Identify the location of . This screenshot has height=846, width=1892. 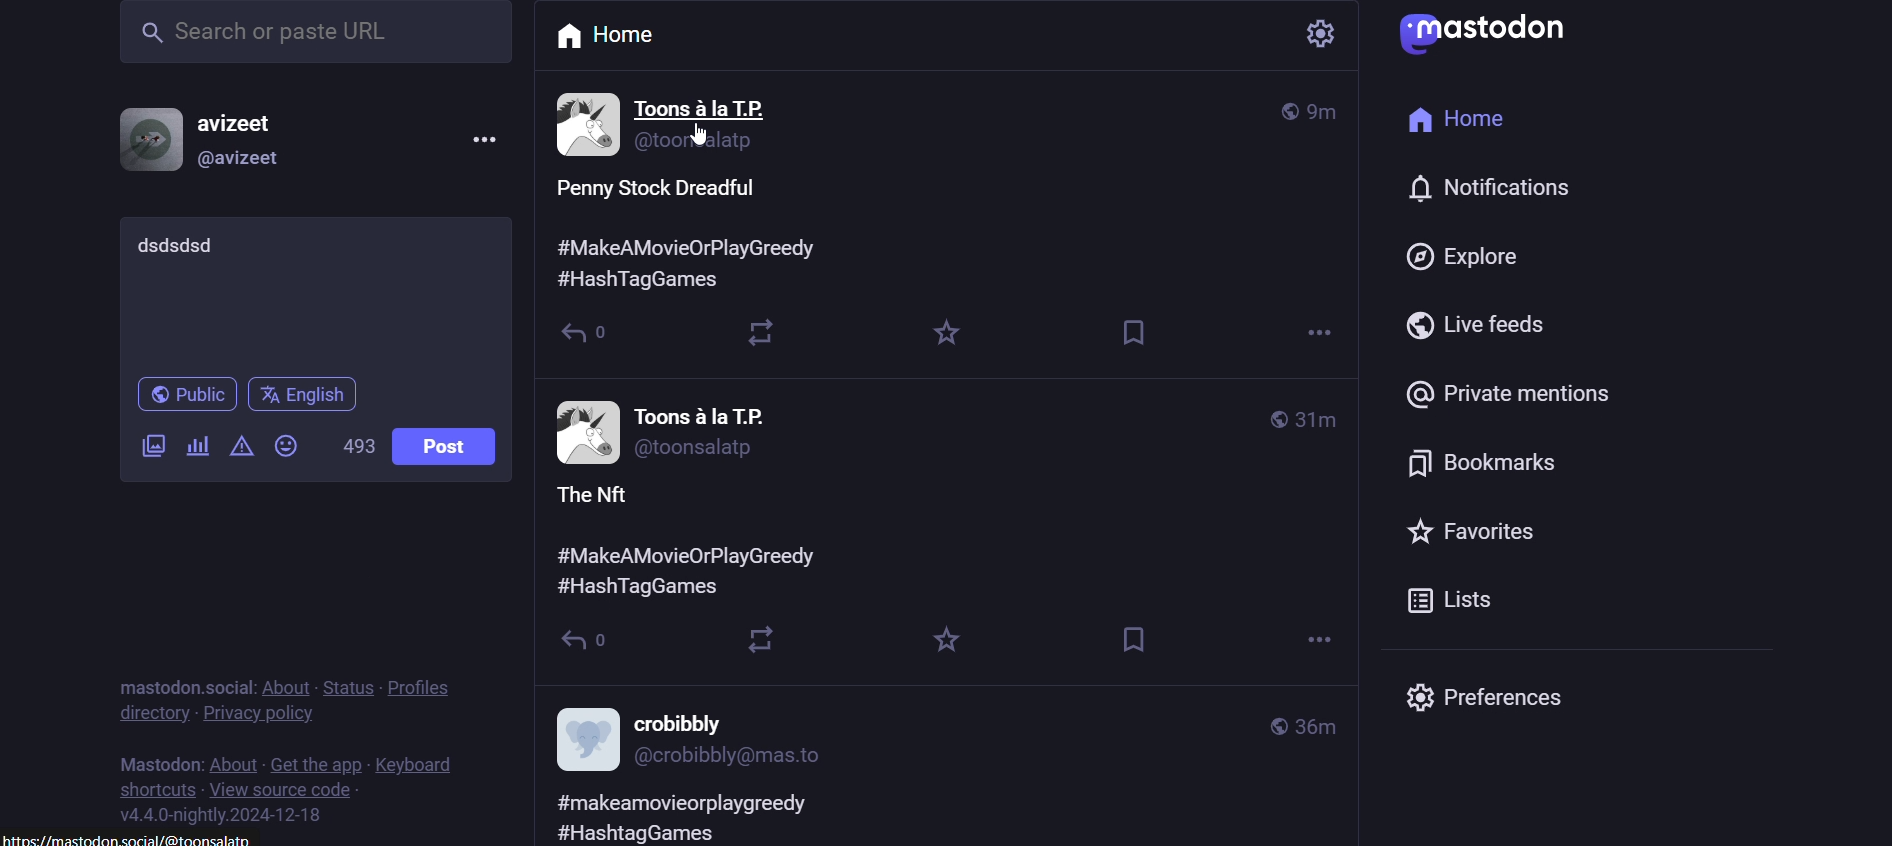
(654, 586).